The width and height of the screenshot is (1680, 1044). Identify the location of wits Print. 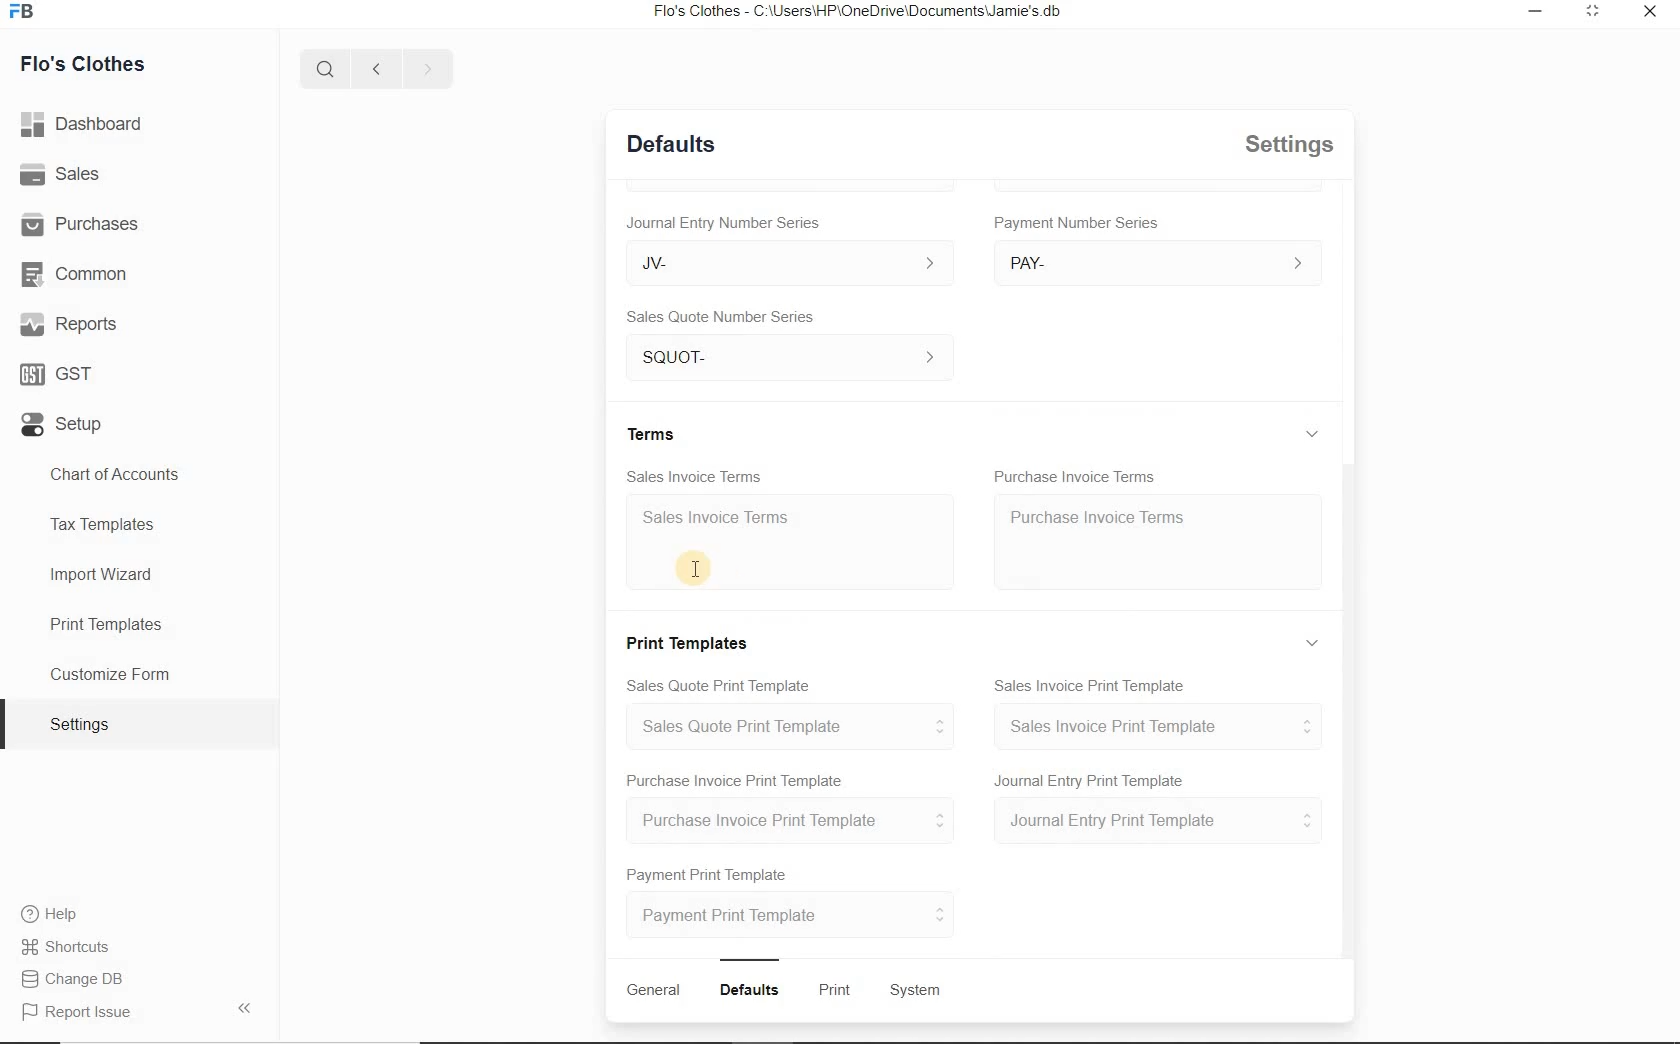
(830, 989).